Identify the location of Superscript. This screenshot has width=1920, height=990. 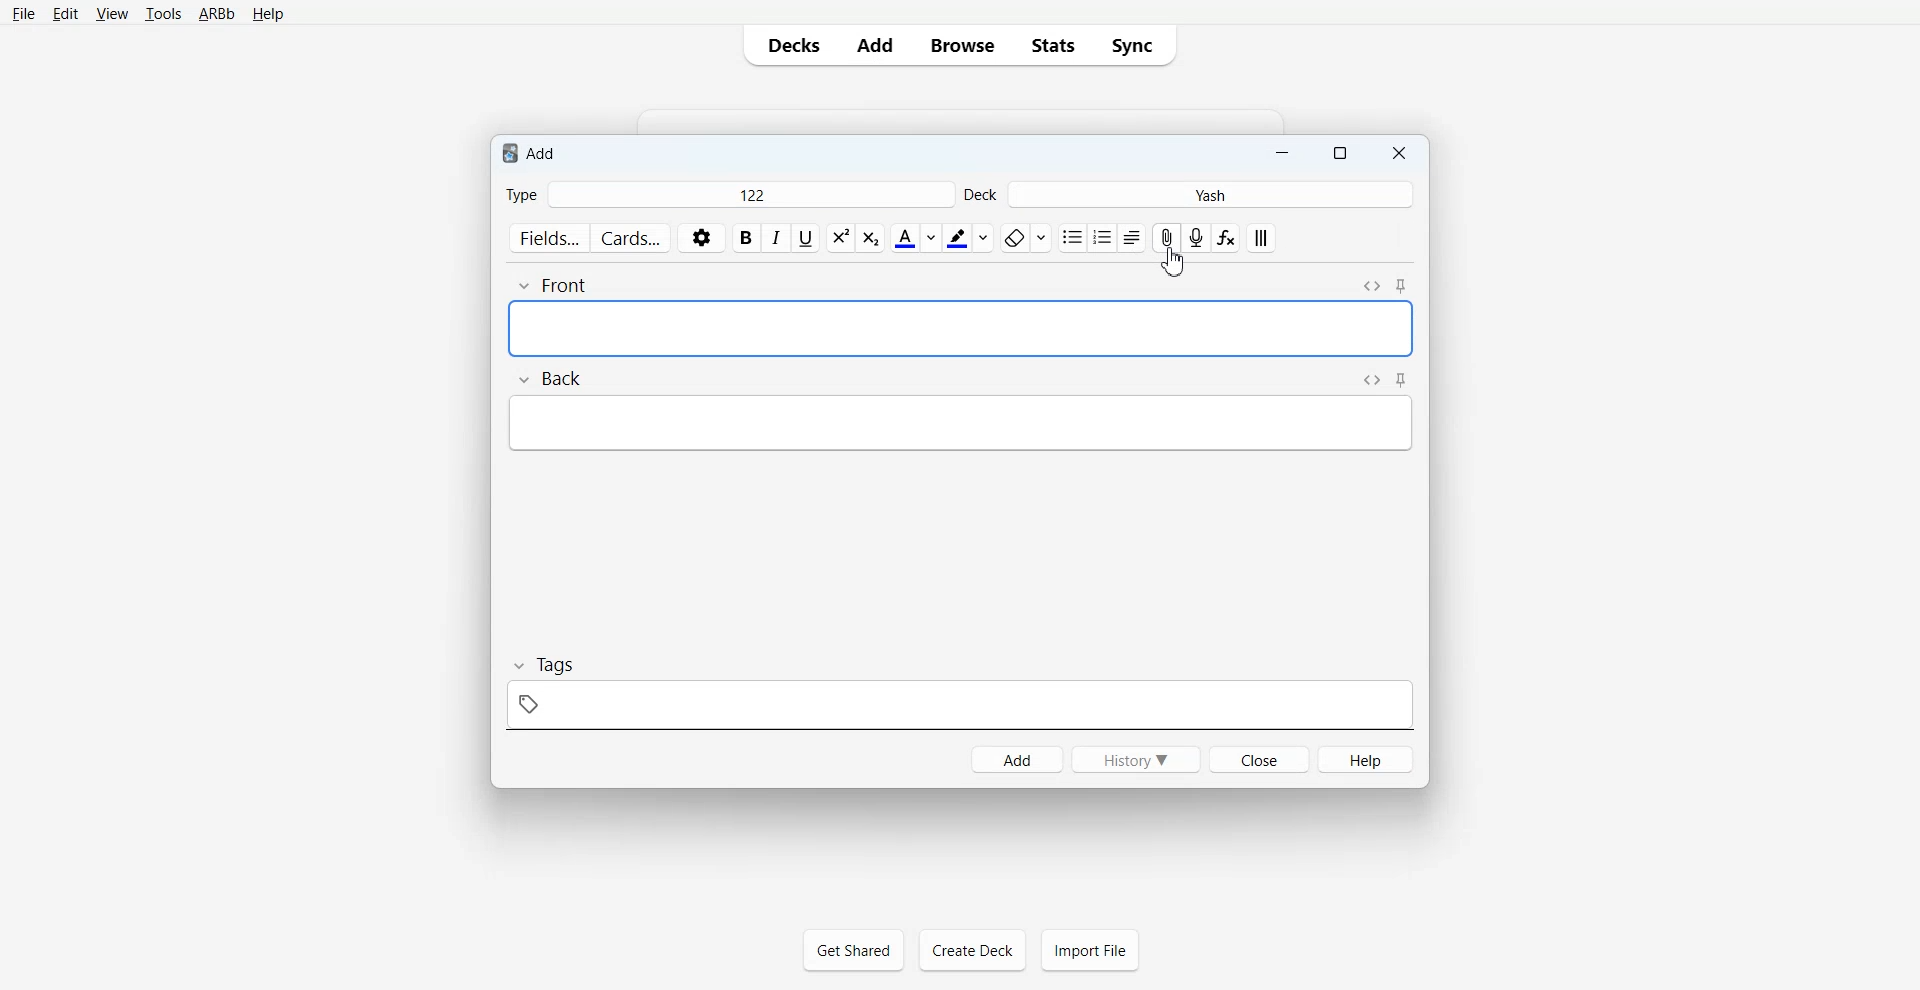
(870, 238).